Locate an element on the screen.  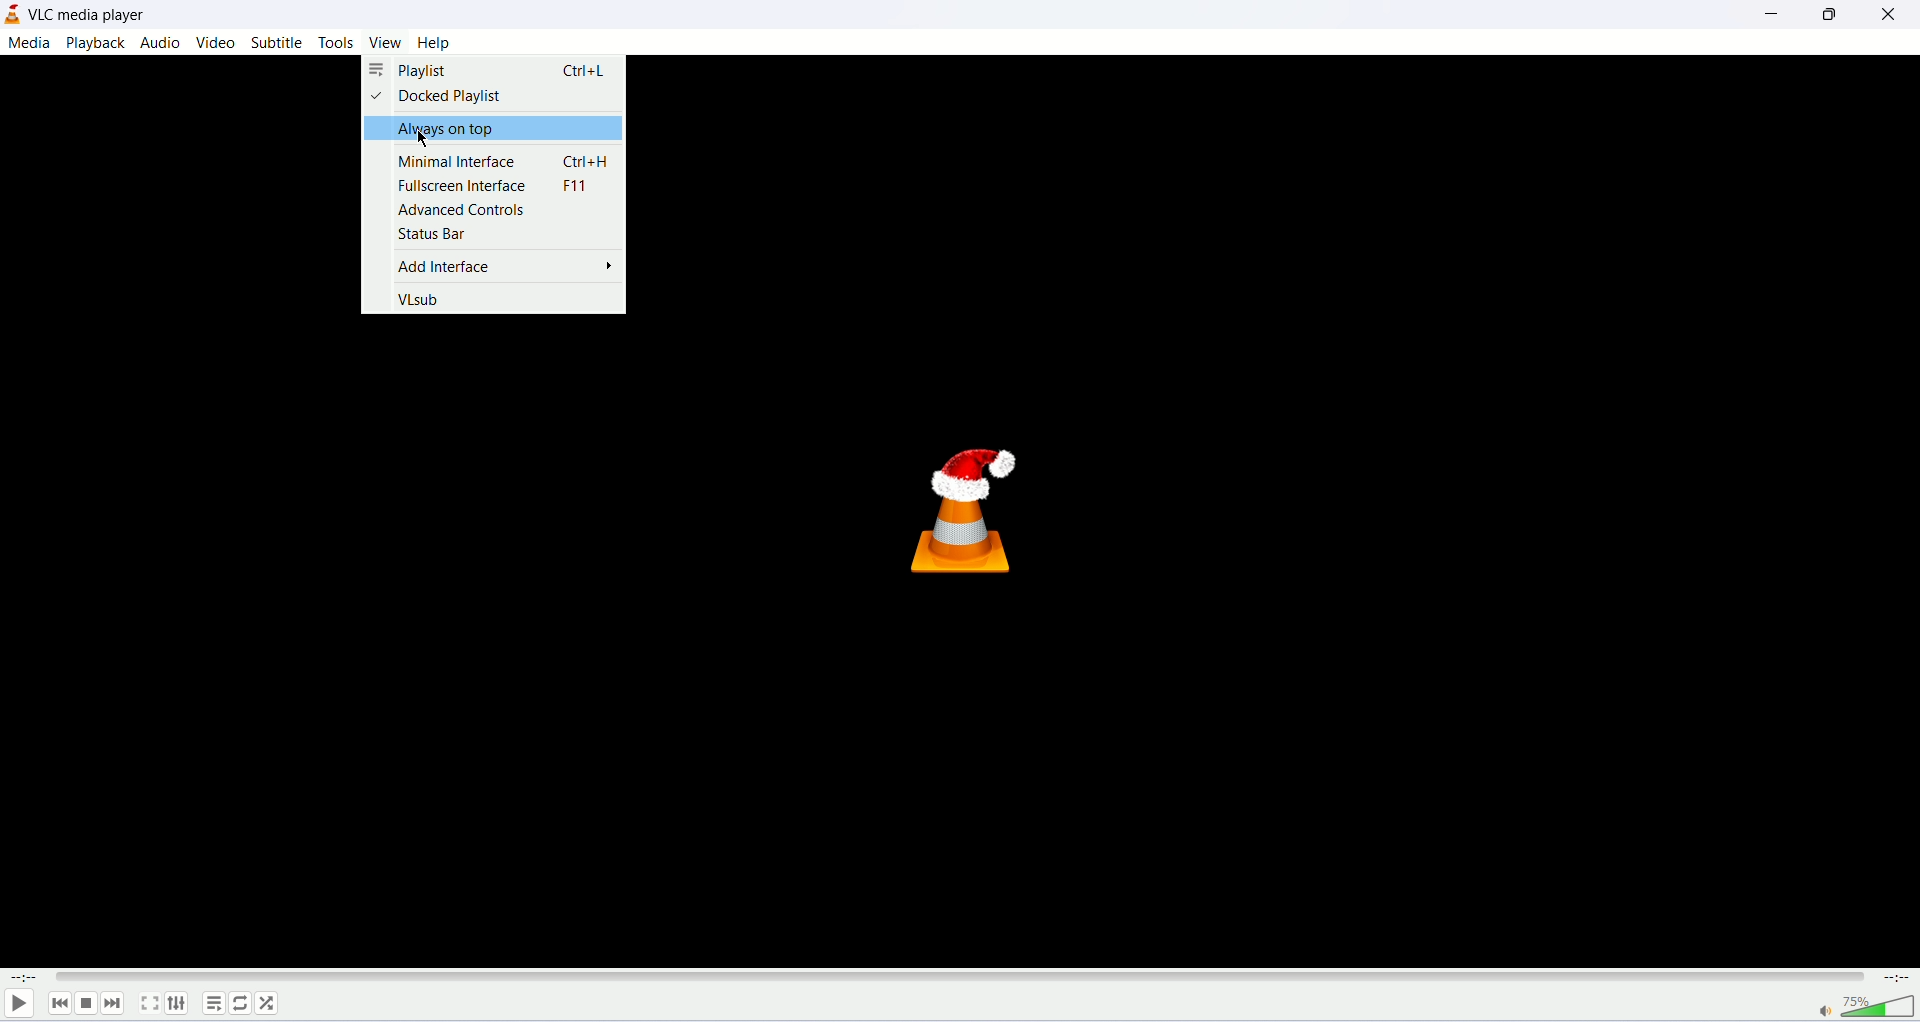
logo is located at coordinates (12, 13).